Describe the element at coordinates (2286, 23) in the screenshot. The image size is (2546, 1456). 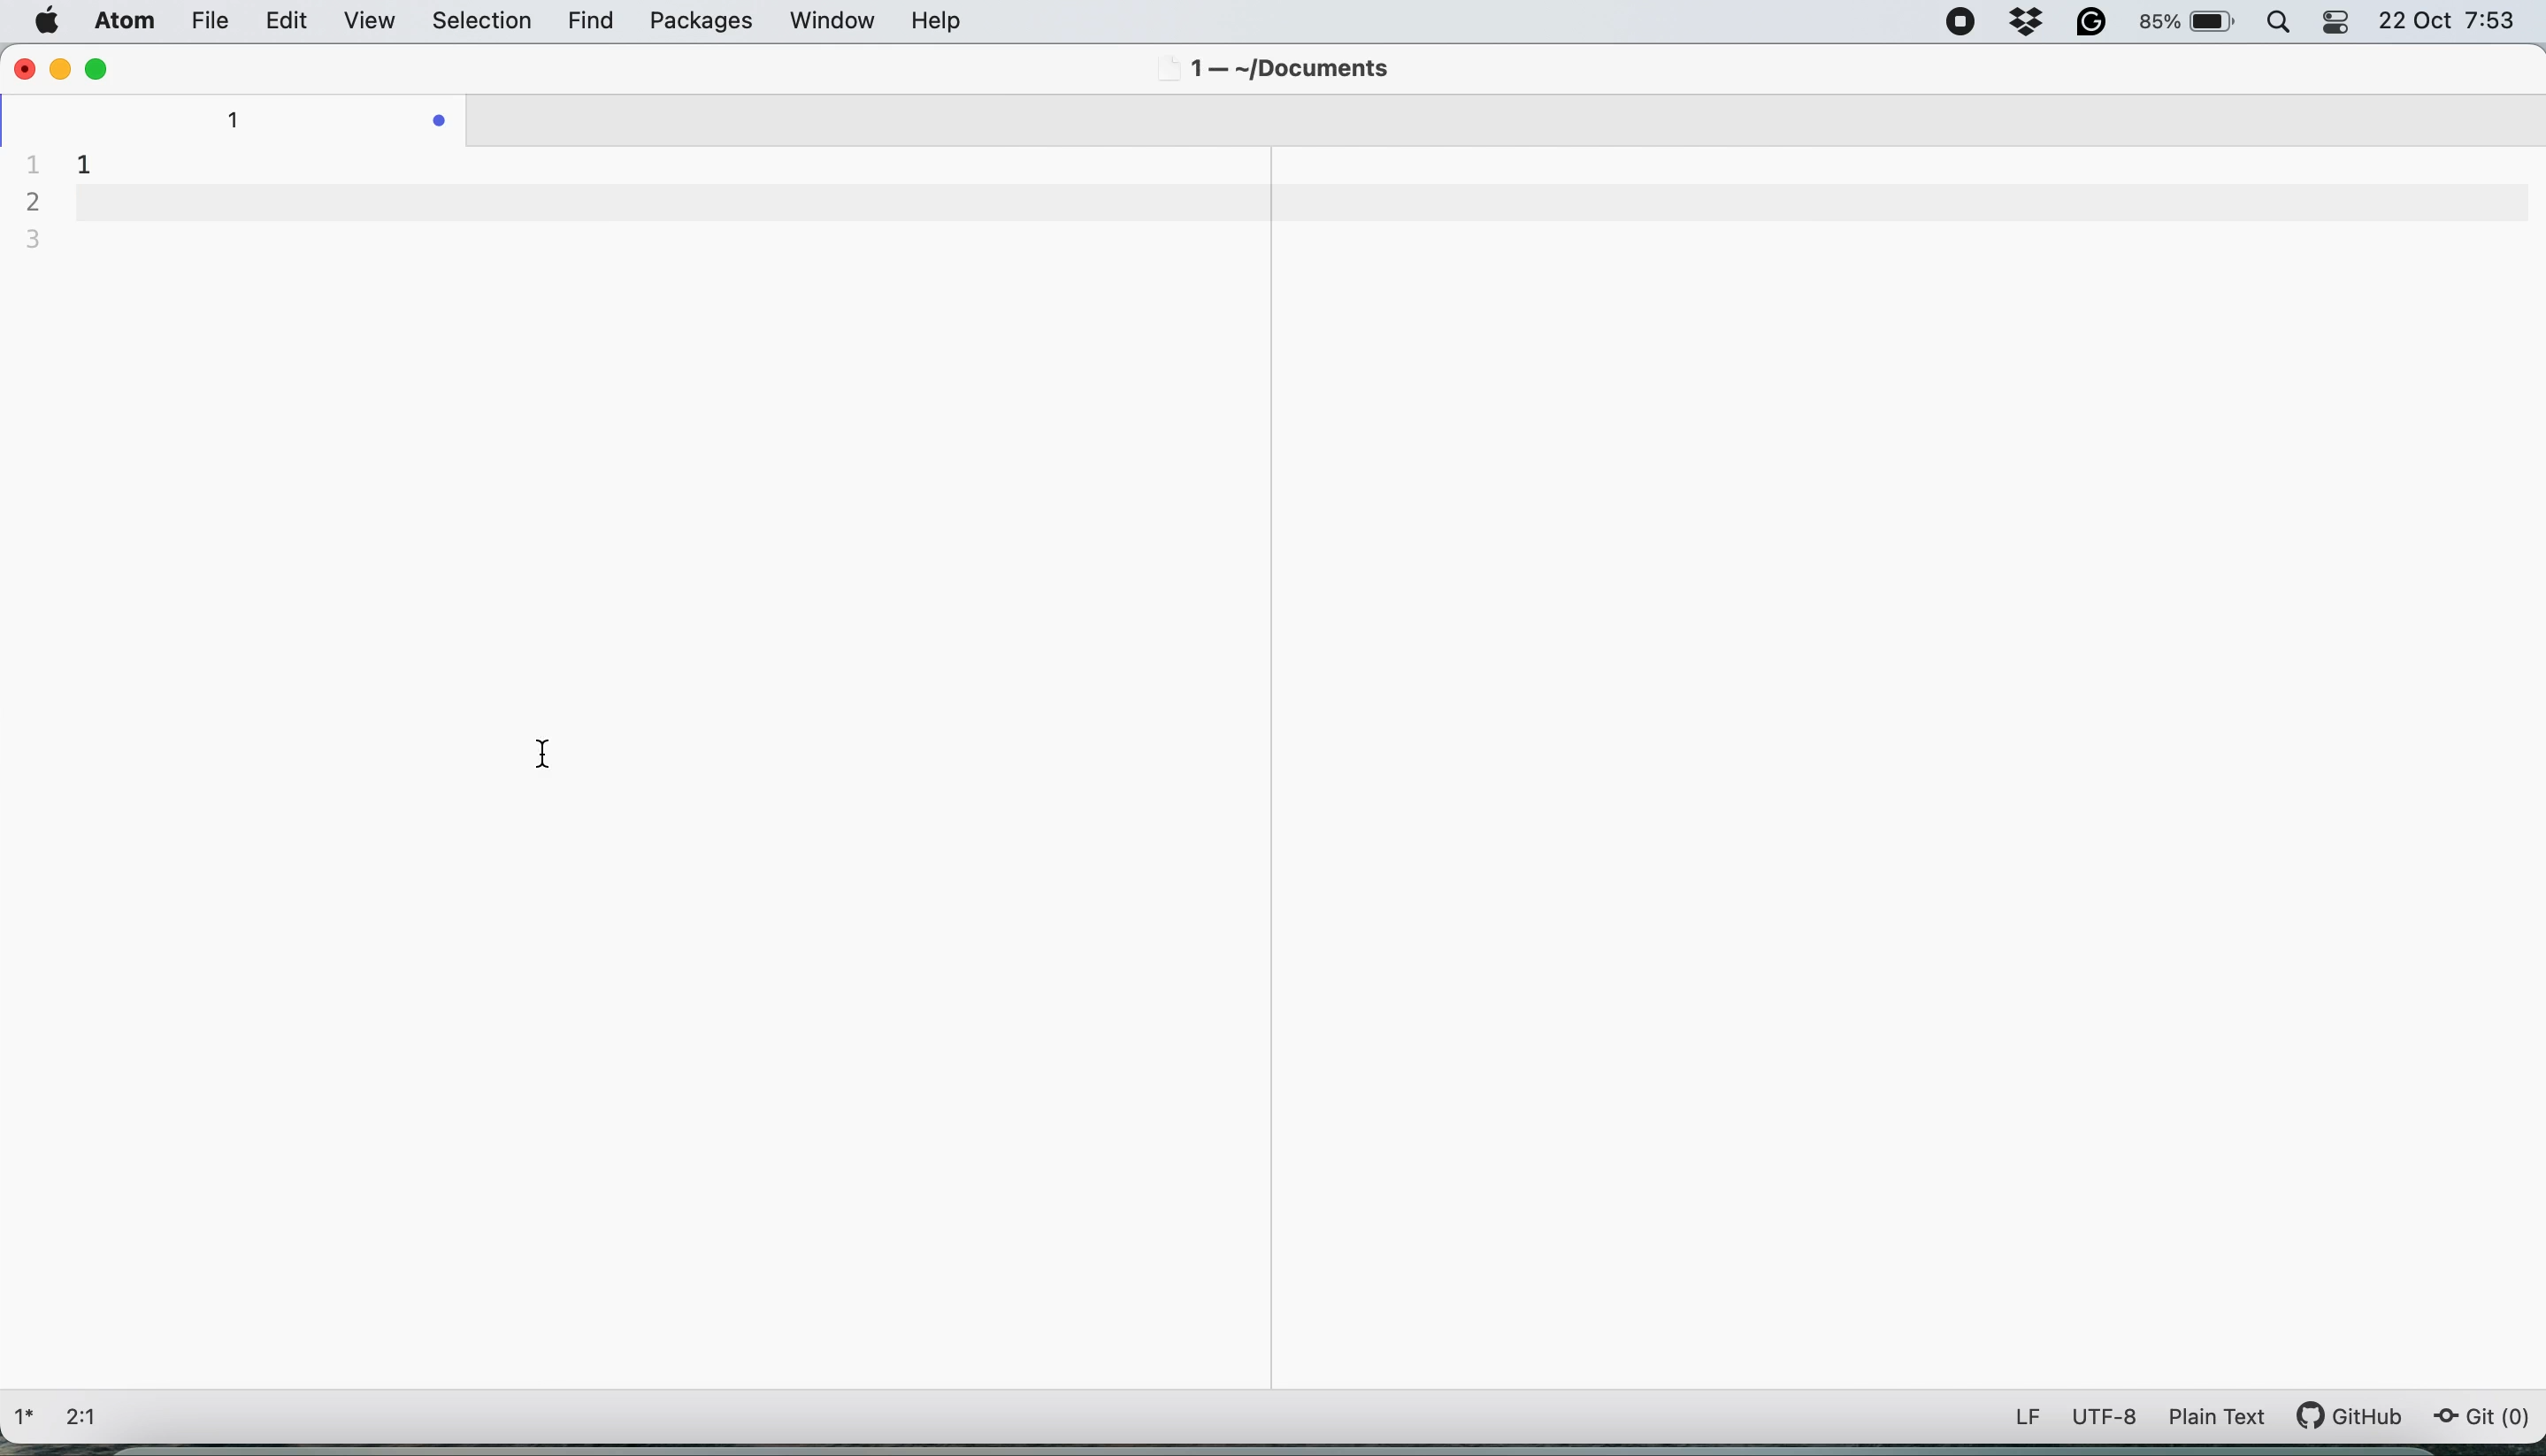
I see `spotlight search` at that location.